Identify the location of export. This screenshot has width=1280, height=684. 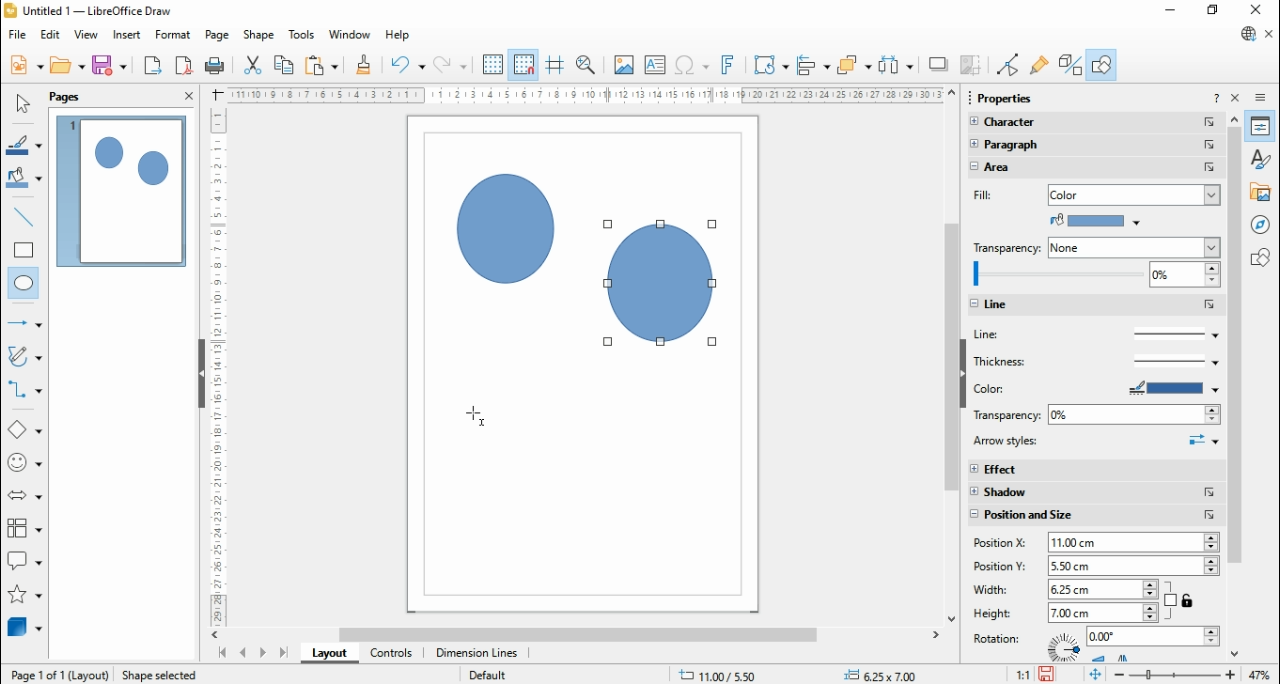
(152, 65).